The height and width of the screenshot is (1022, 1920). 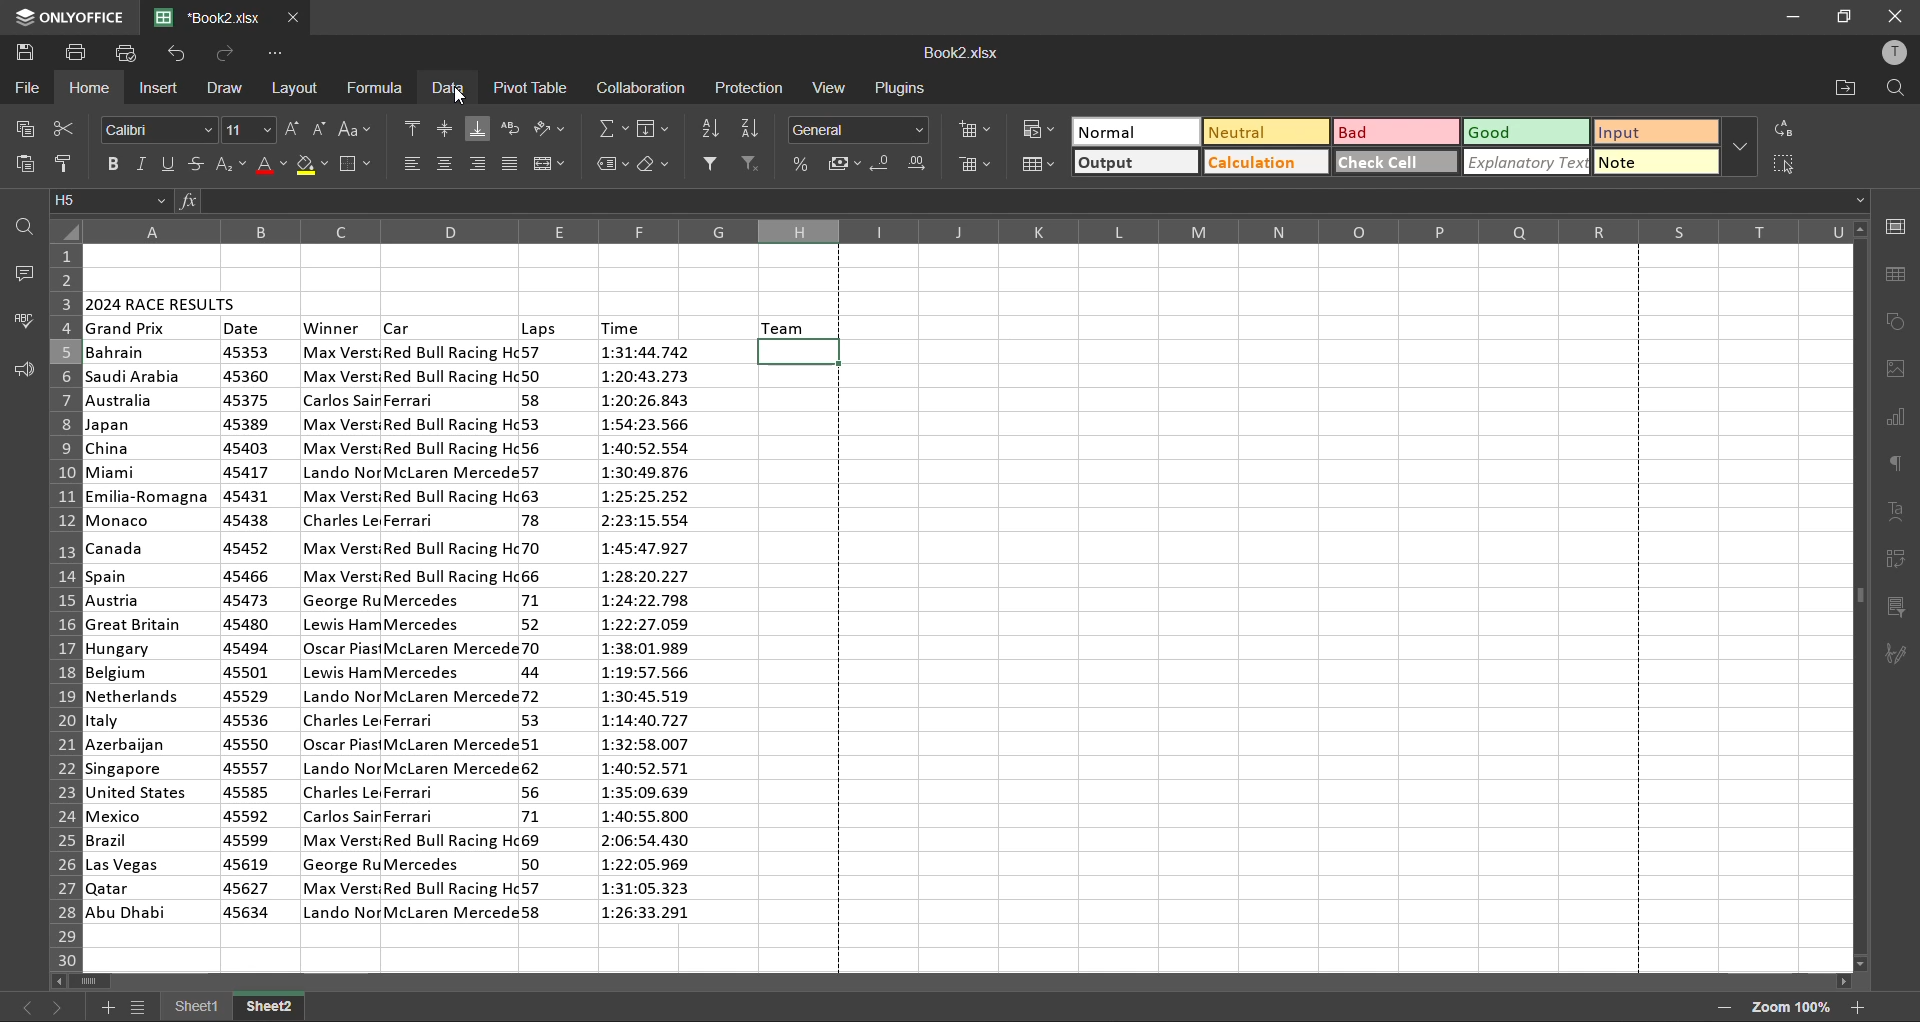 What do you see at coordinates (785, 326) in the screenshot?
I see `team` at bounding box center [785, 326].